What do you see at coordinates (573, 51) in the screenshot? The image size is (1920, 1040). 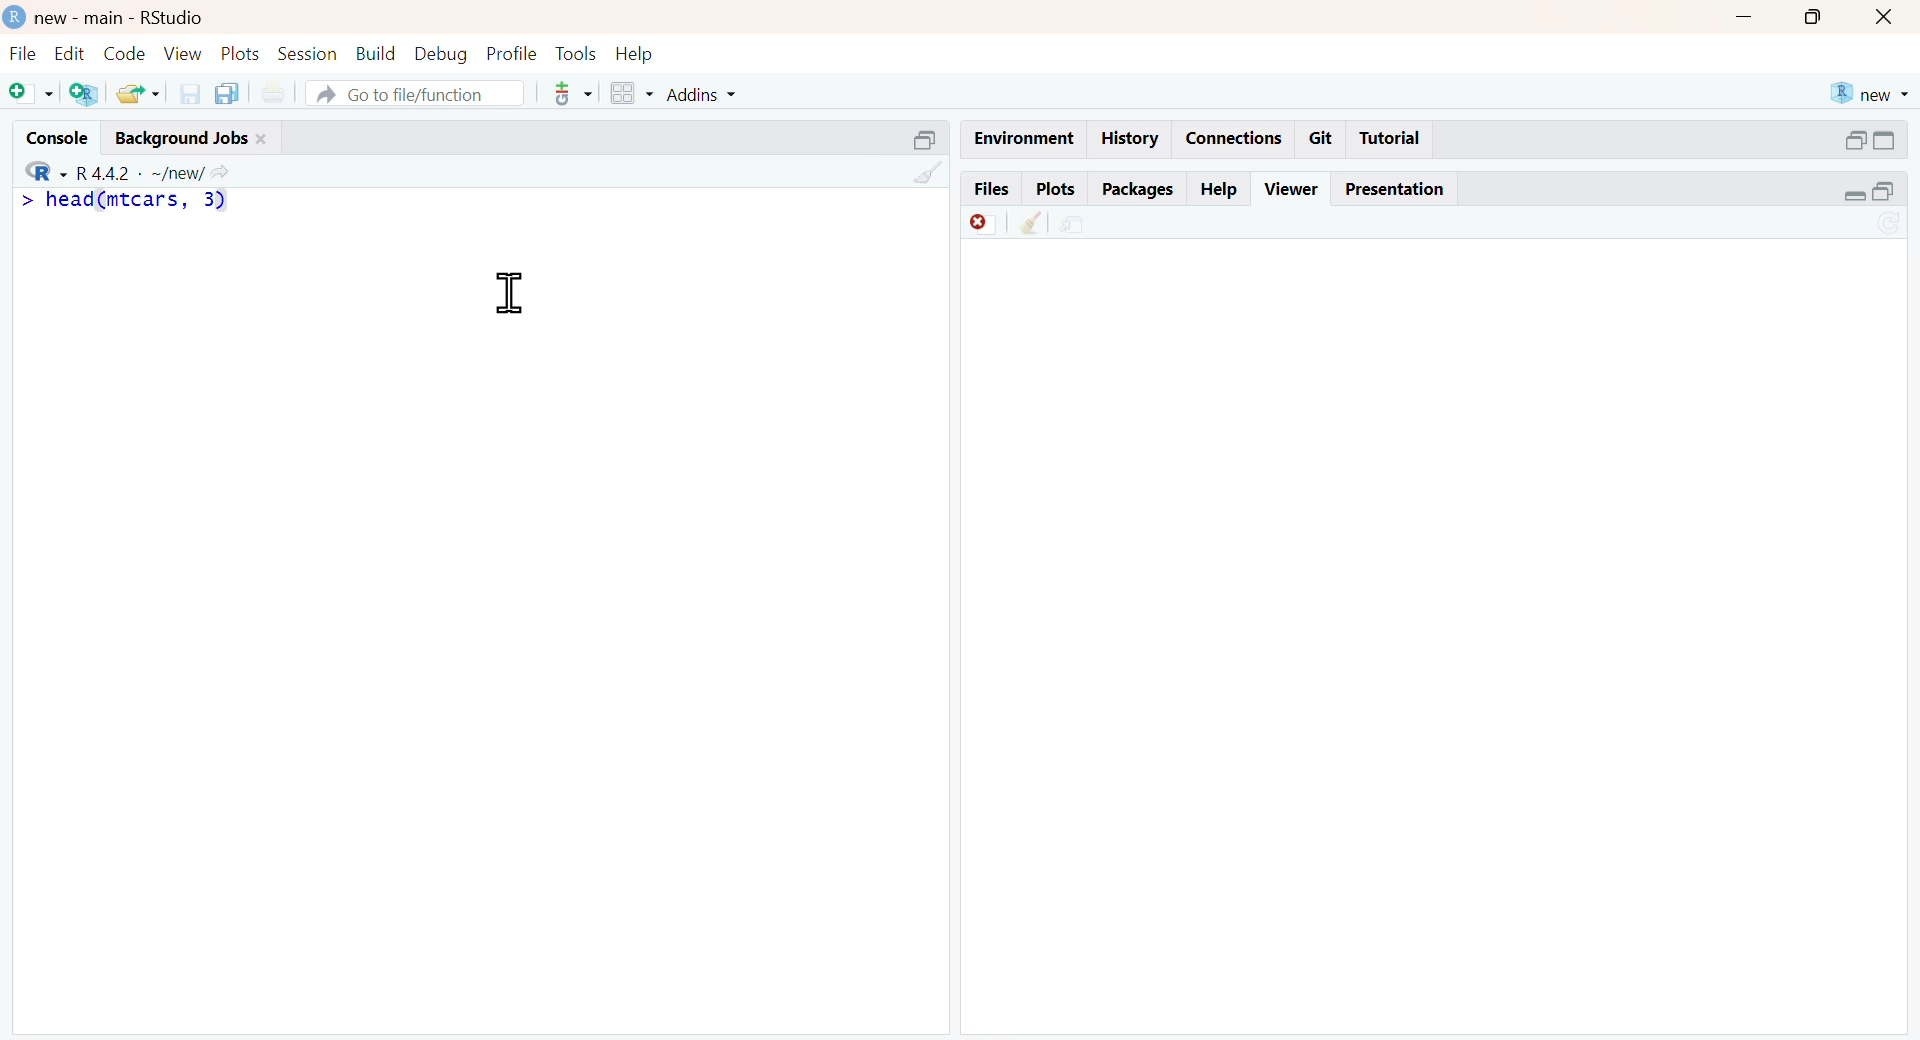 I see `Tools` at bounding box center [573, 51].